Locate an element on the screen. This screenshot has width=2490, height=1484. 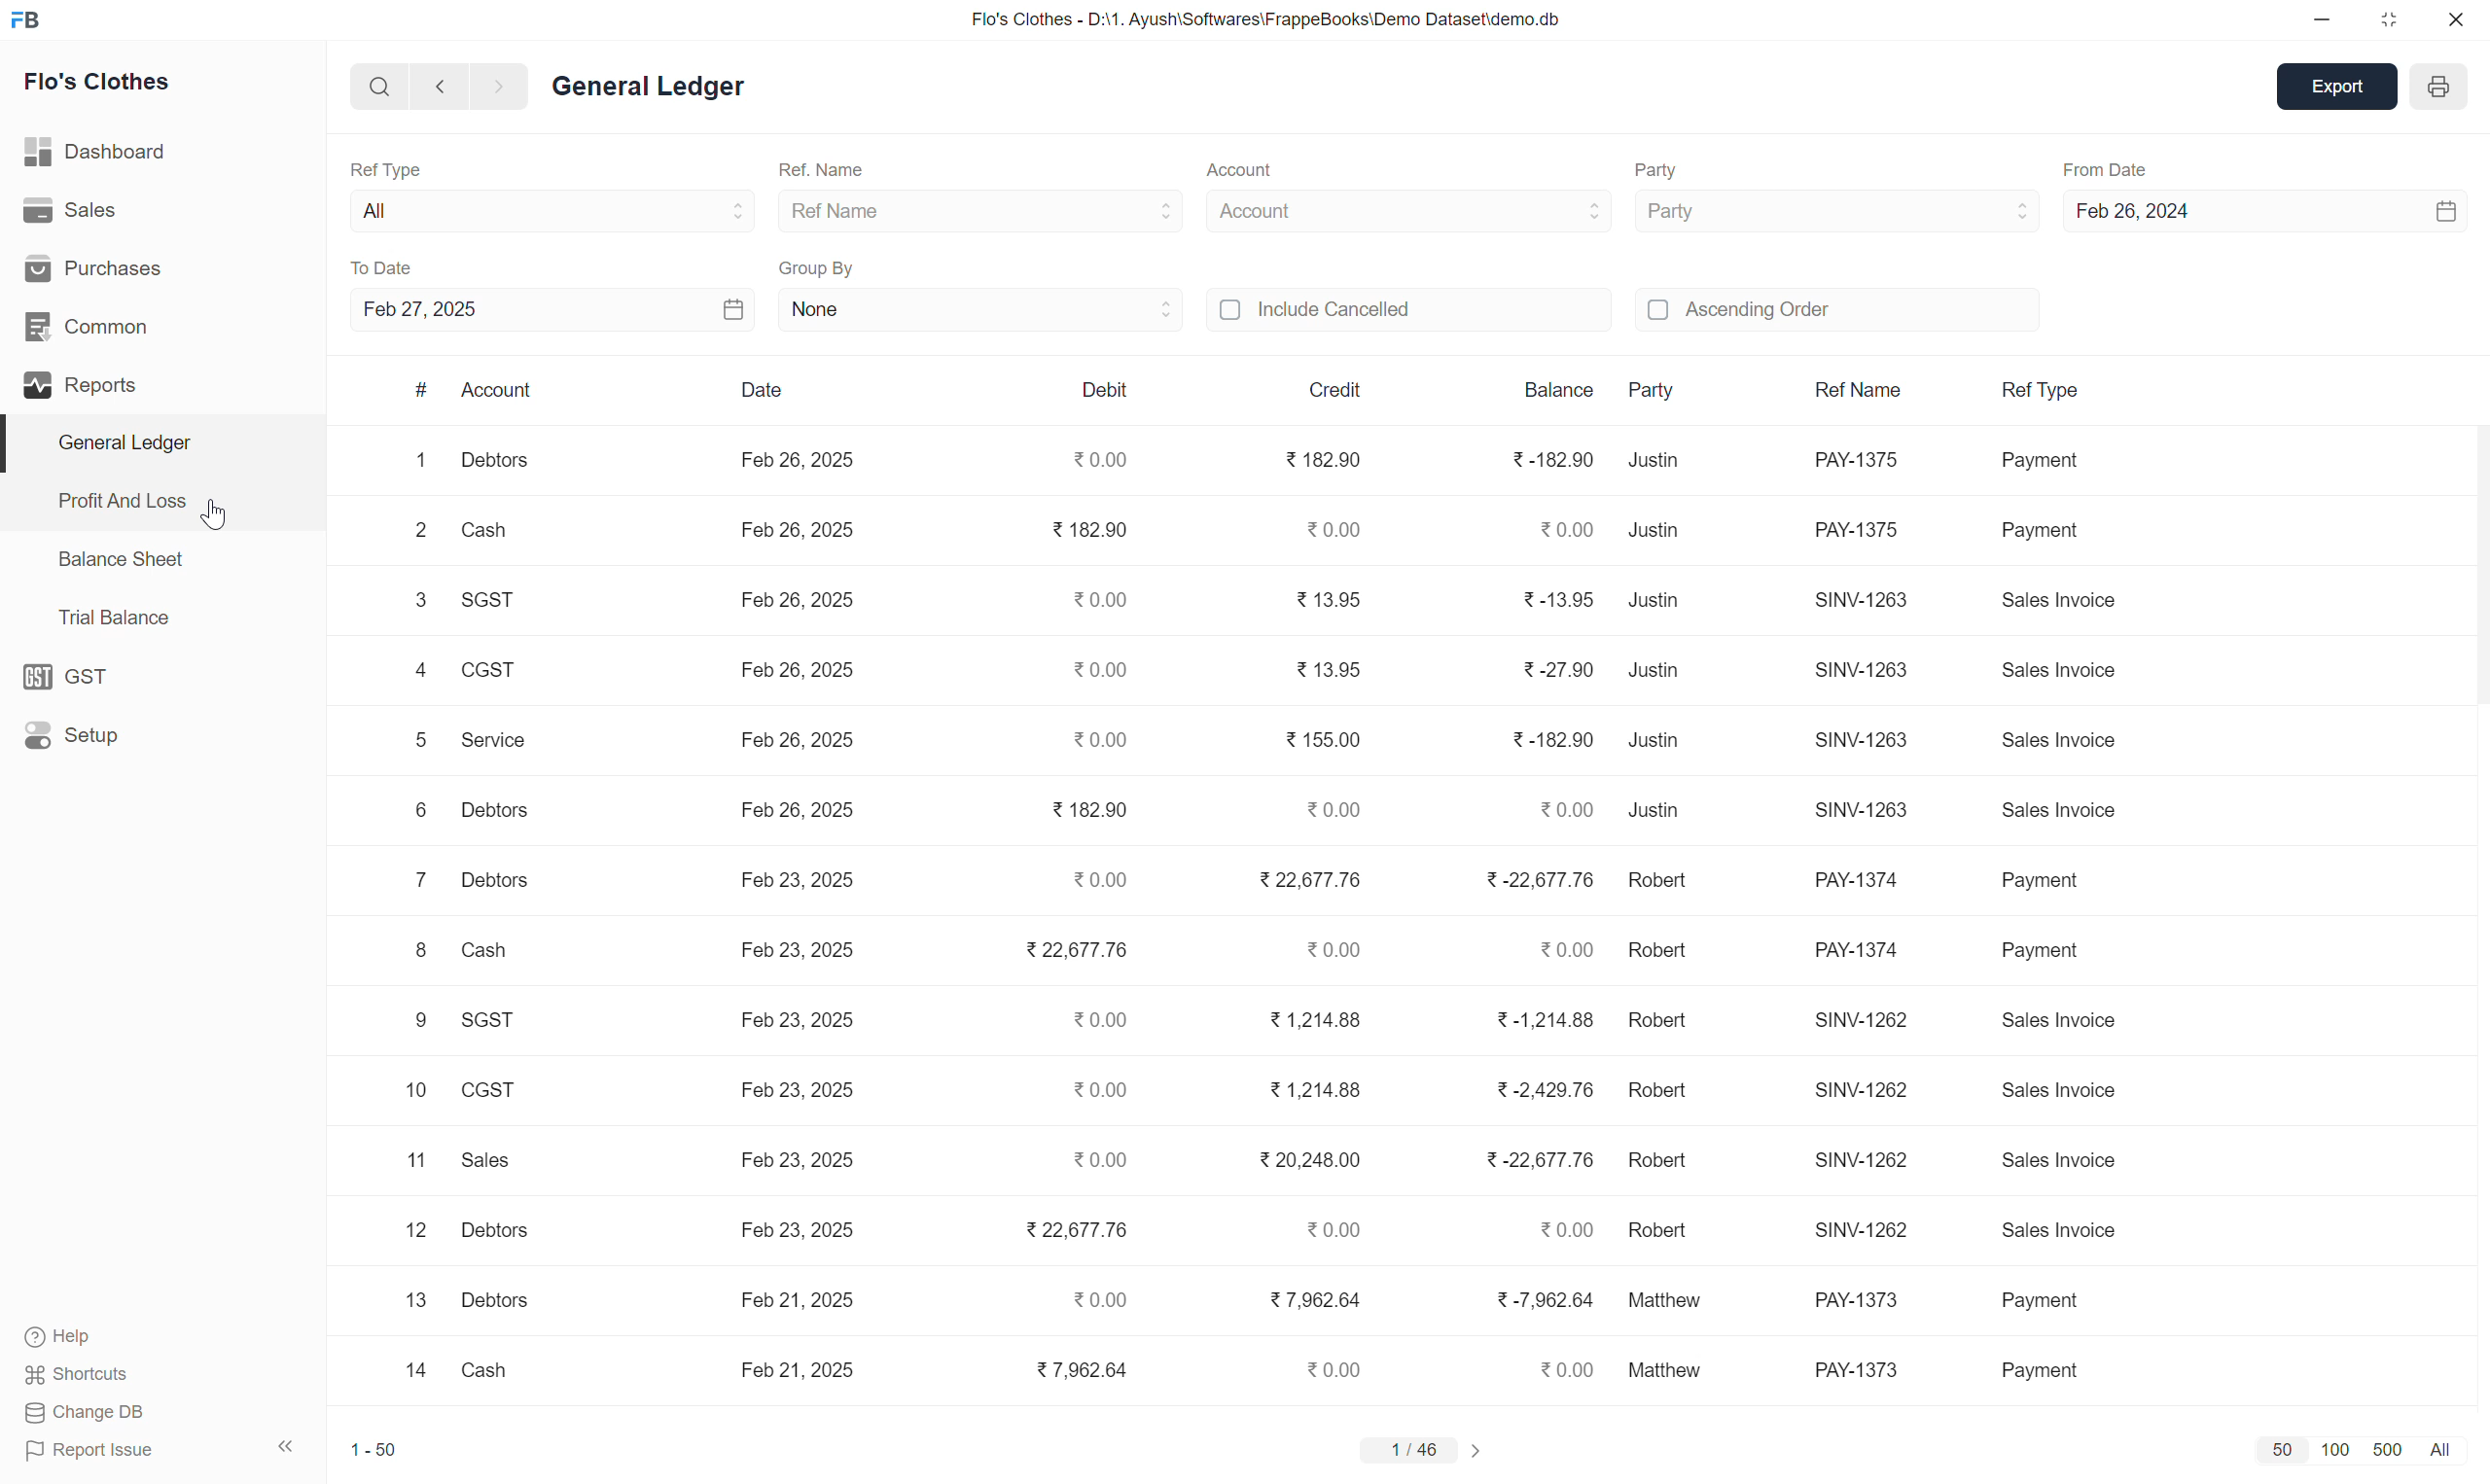
Party dropdown is located at coordinates (1995, 210).